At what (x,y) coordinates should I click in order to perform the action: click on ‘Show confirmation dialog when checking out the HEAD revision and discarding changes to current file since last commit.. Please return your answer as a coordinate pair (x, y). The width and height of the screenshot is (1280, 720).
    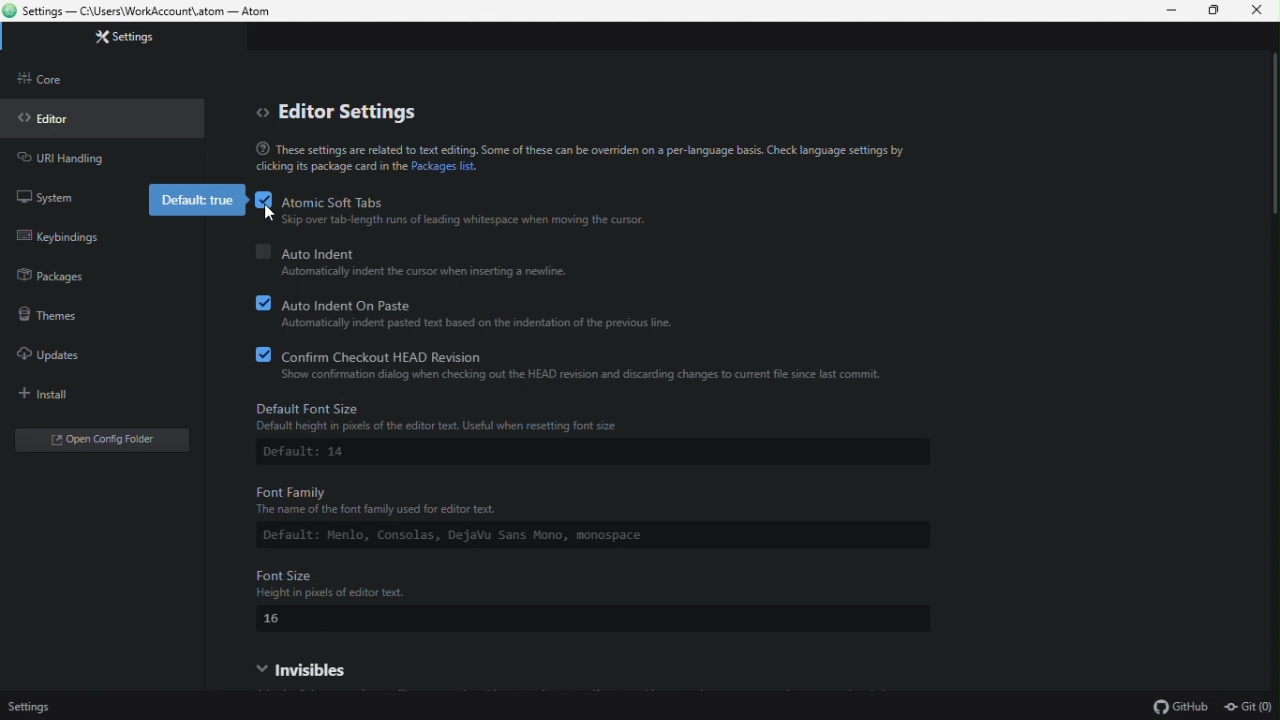
    Looking at the image, I should click on (576, 375).